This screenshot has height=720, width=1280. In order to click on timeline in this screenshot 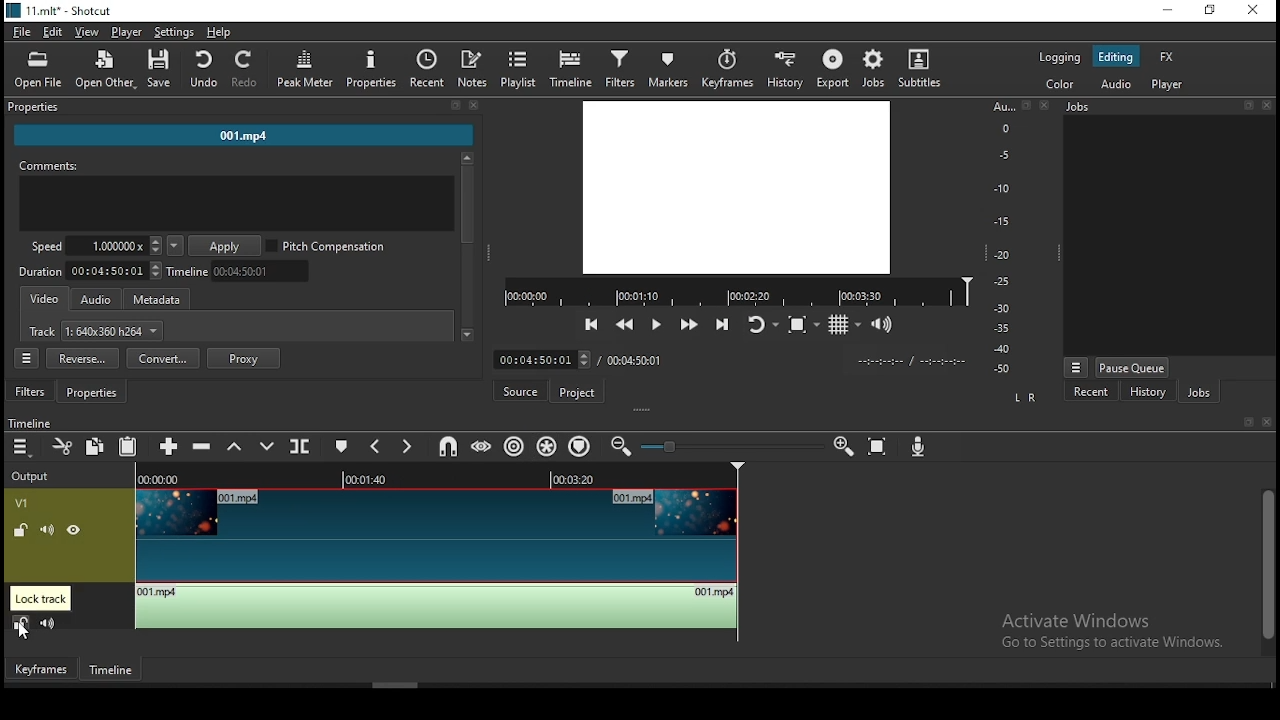, I will do `click(28, 423)`.